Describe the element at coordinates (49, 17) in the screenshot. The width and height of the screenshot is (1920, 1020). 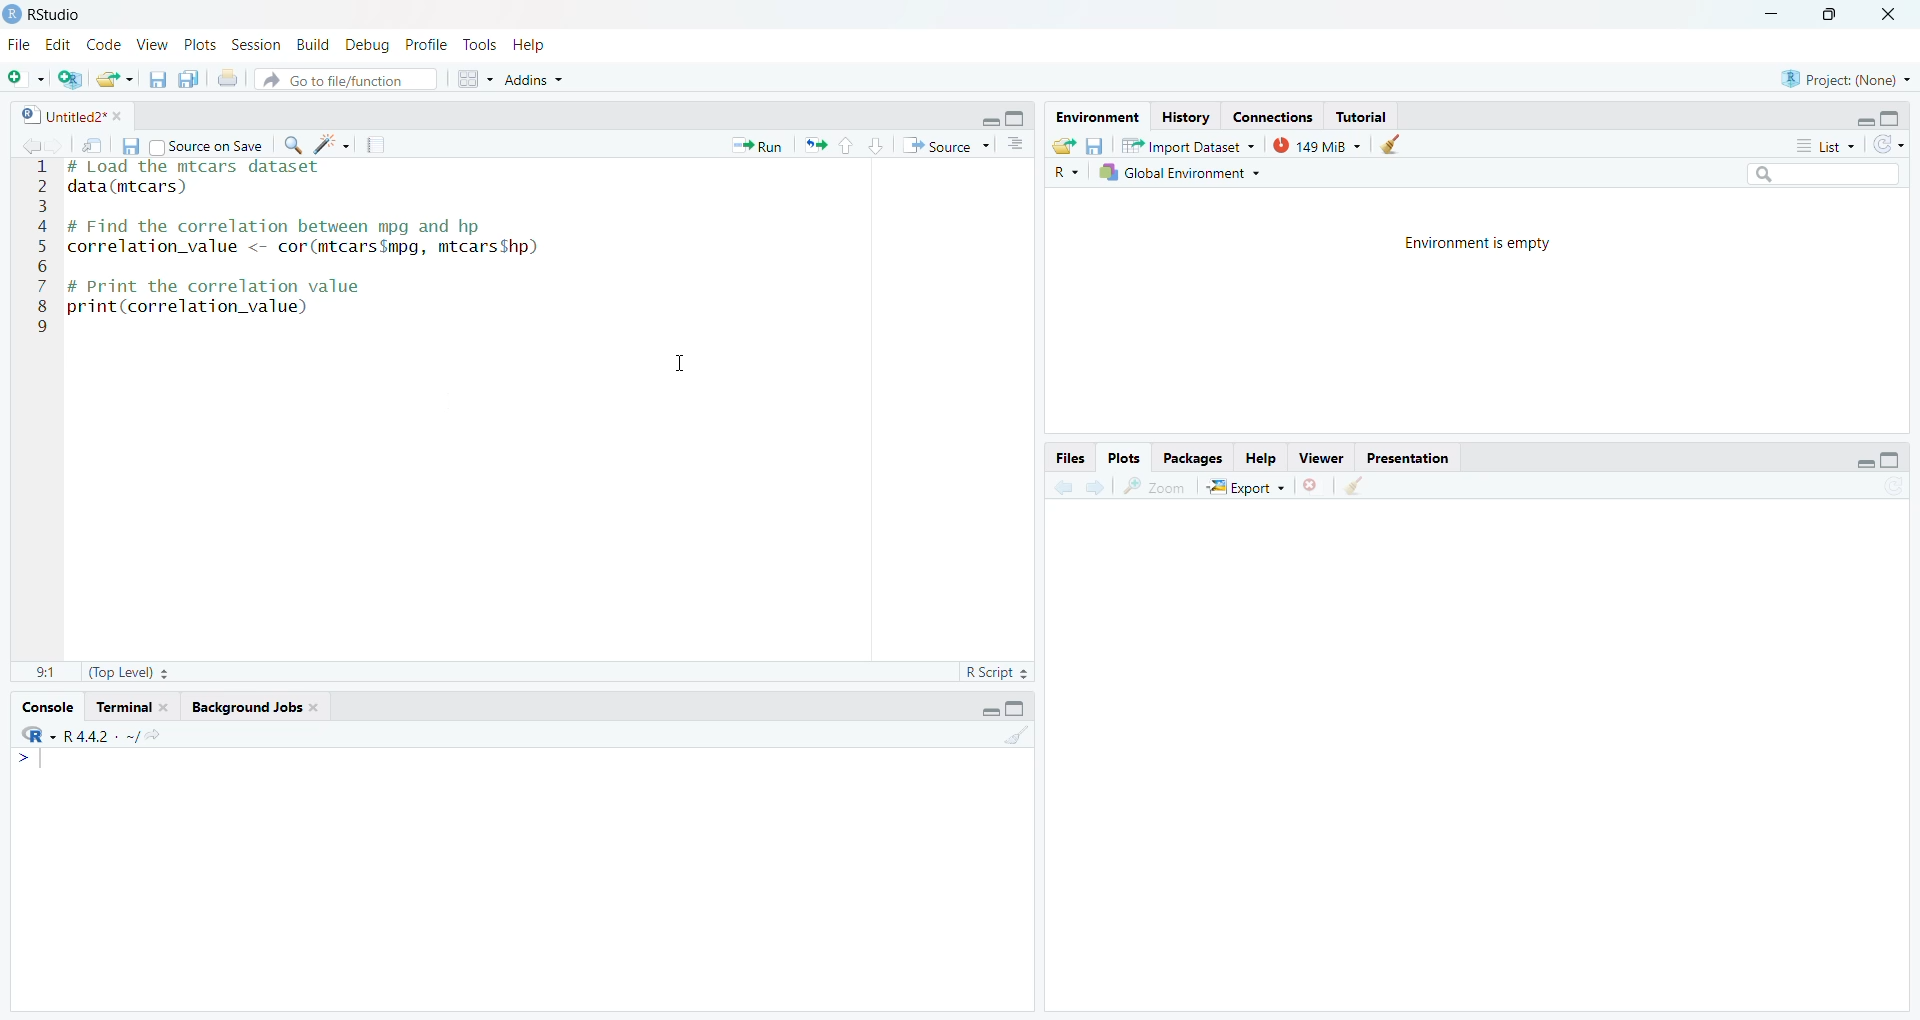
I see `RStudio` at that location.